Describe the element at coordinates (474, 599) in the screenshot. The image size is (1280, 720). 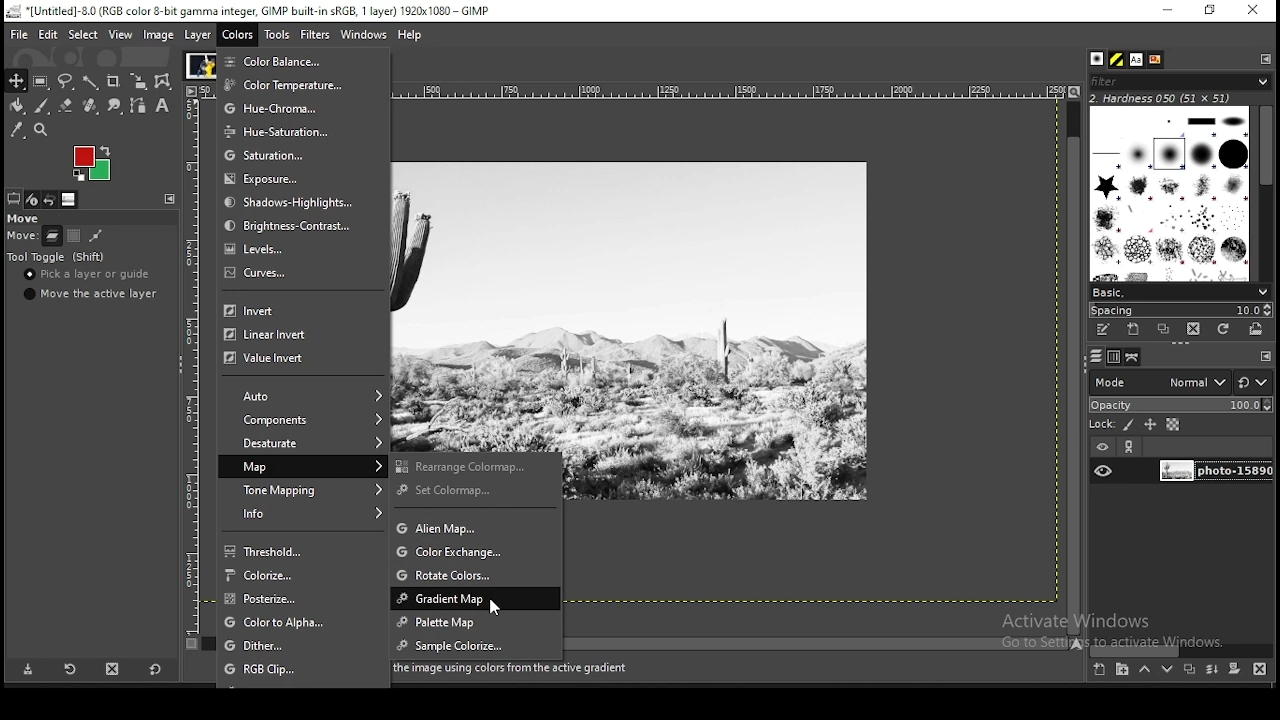
I see `gradient map` at that location.